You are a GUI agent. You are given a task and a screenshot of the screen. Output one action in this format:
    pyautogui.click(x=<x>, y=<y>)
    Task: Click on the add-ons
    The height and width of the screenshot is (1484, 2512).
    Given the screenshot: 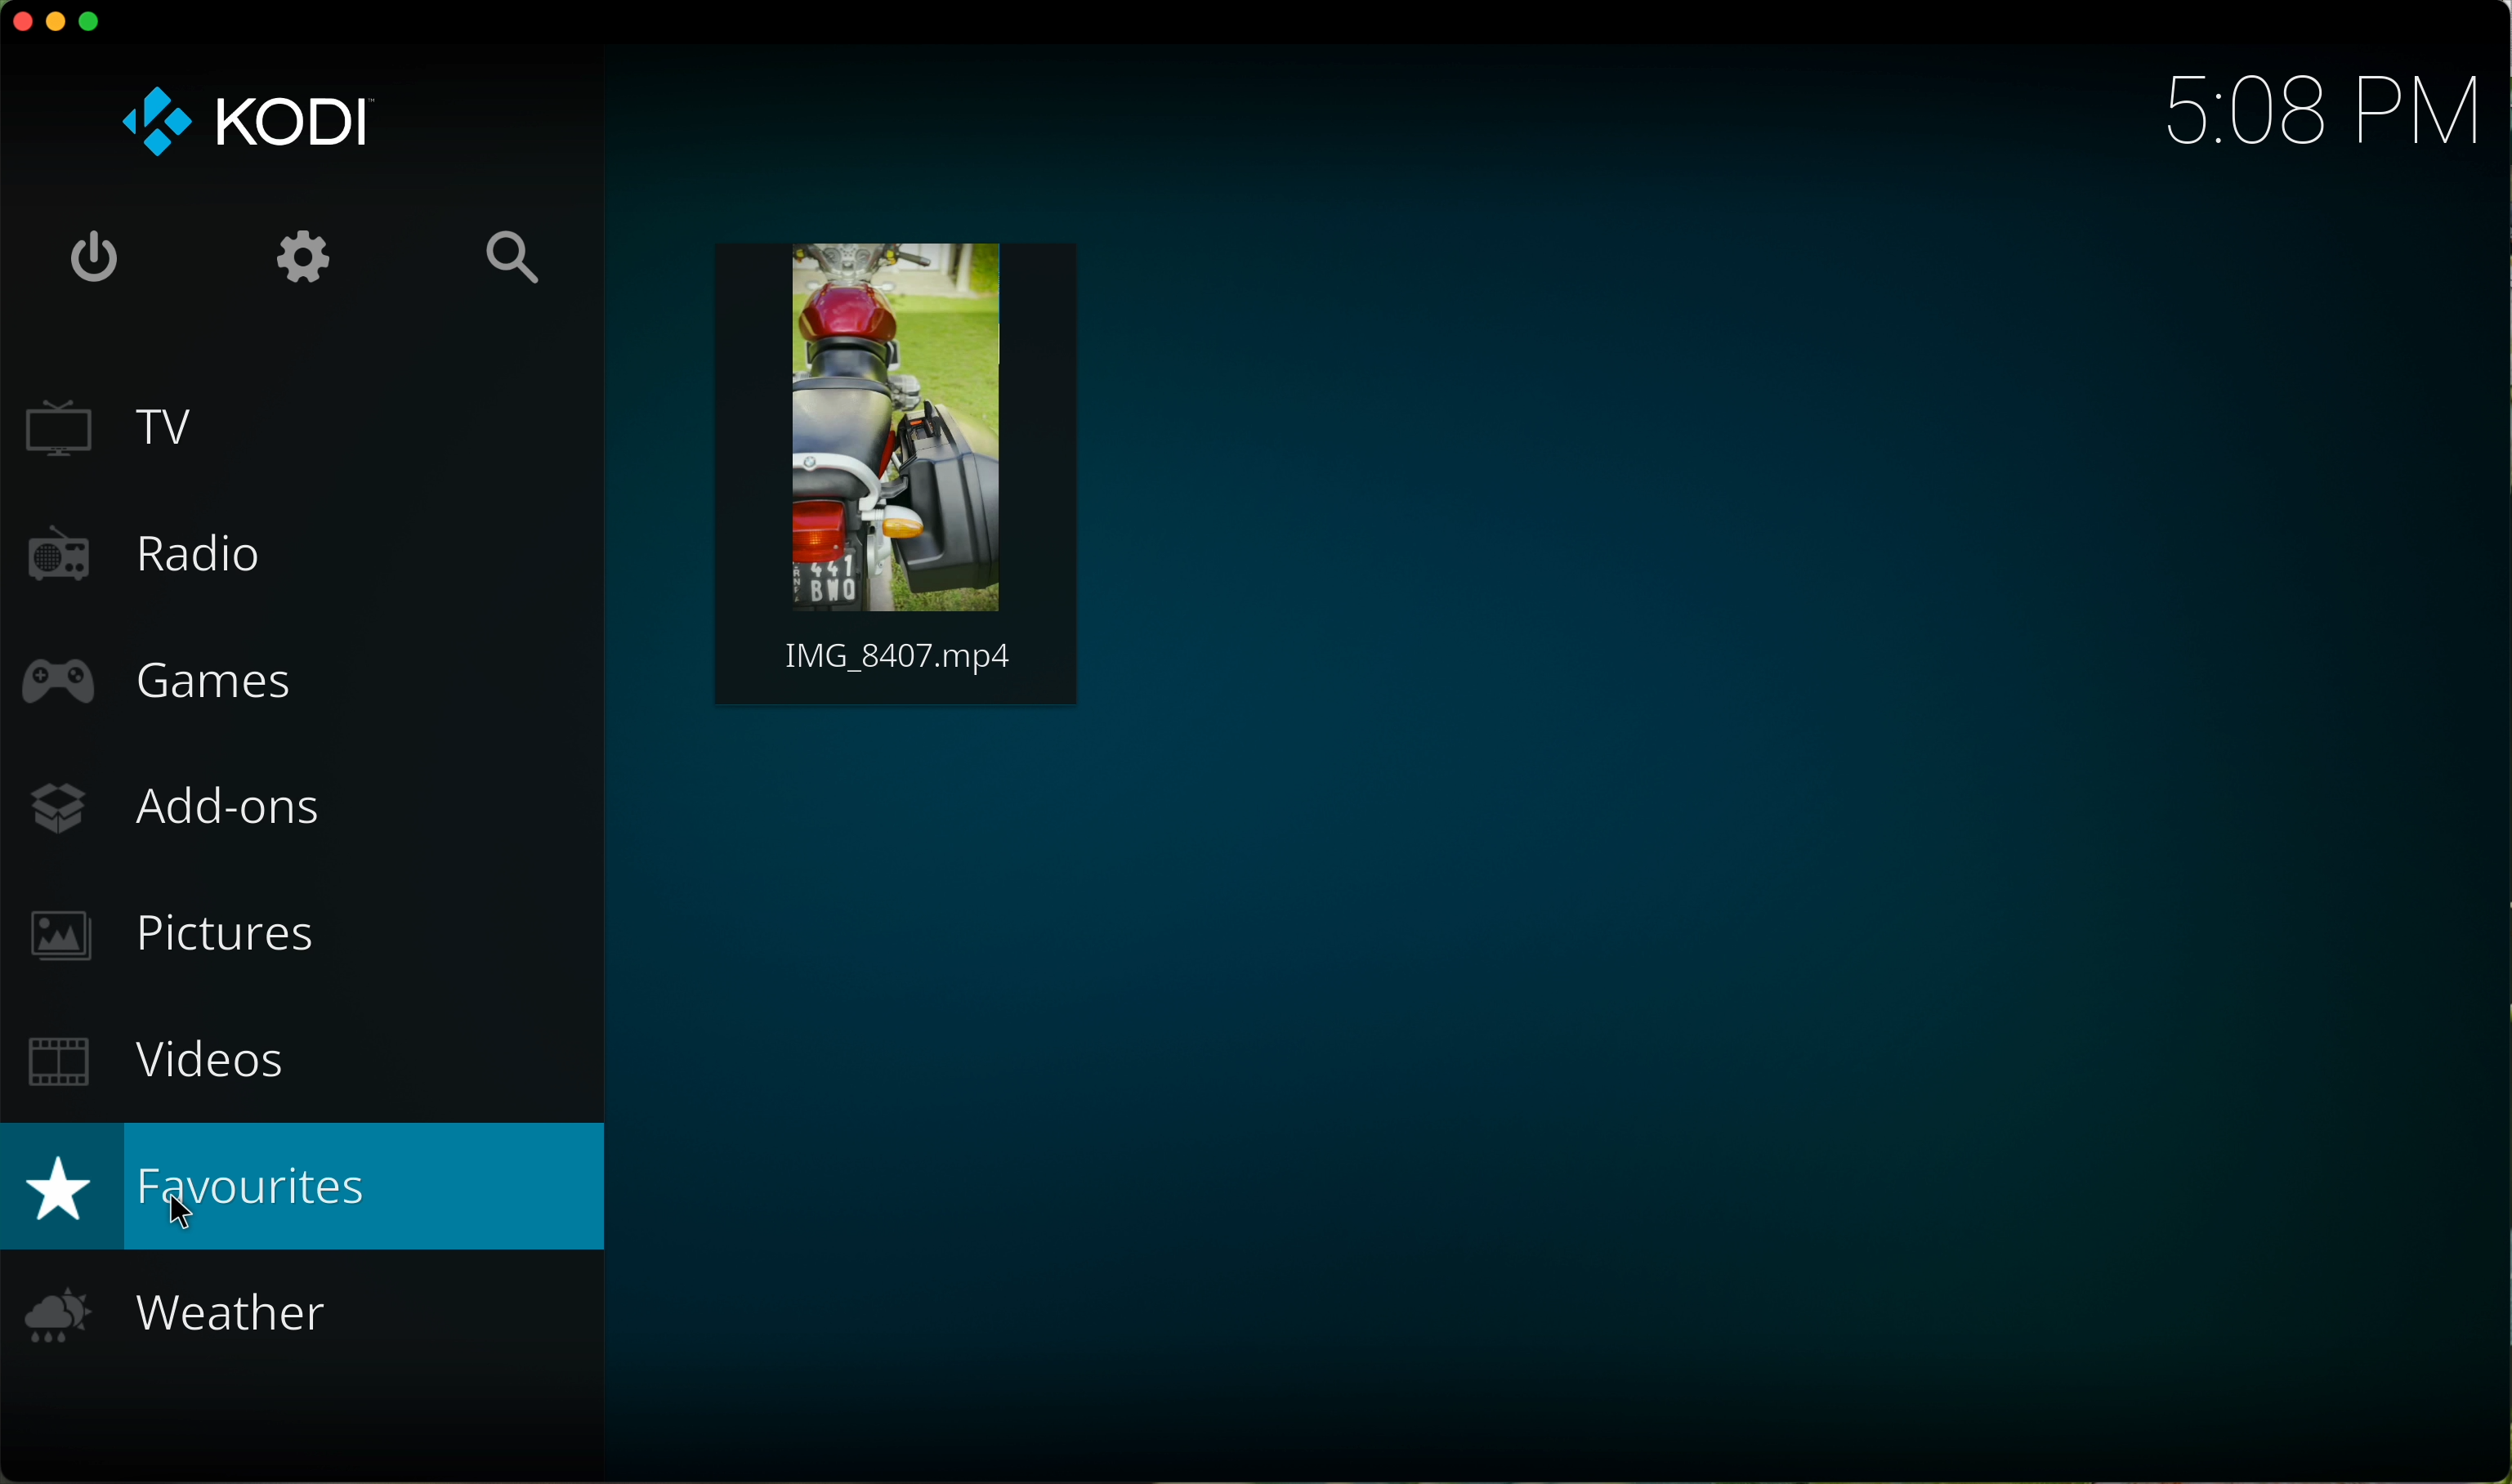 What is the action you would take?
    pyautogui.click(x=227, y=807)
    